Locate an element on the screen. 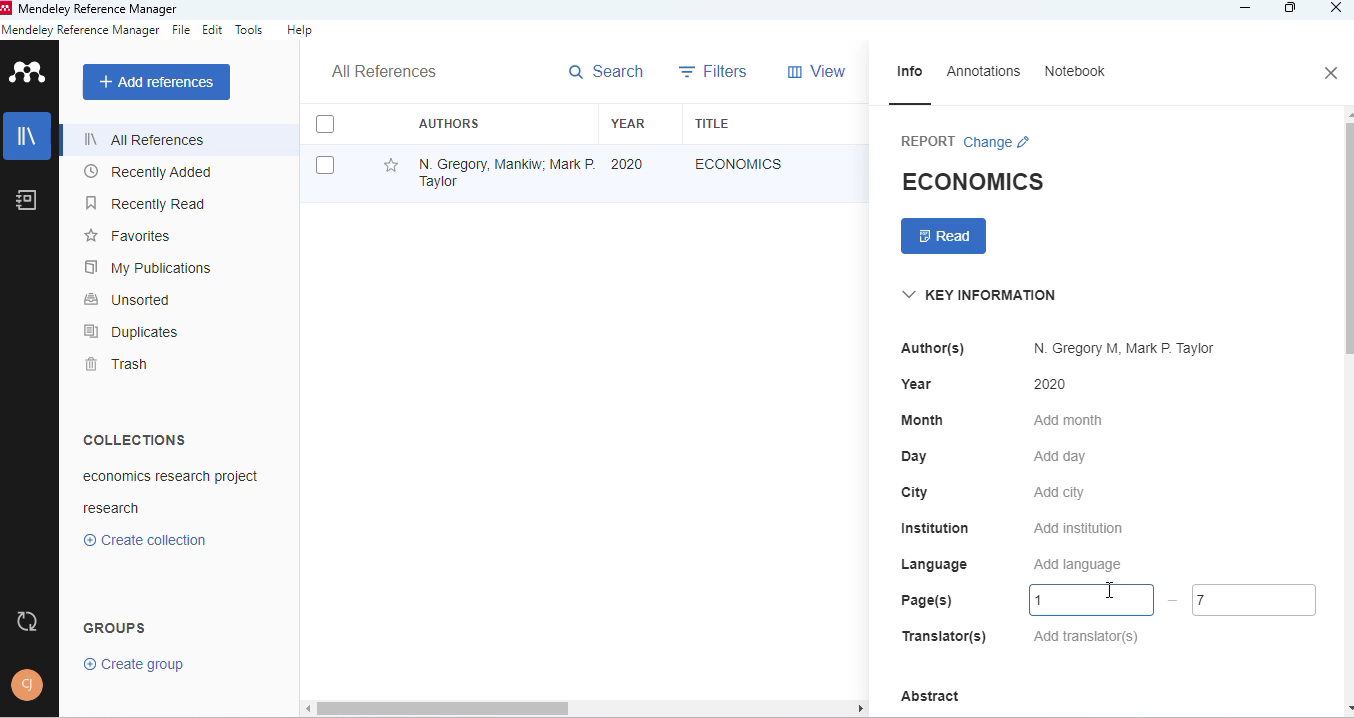 This screenshot has width=1354, height=718. research is located at coordinates (111, 507).